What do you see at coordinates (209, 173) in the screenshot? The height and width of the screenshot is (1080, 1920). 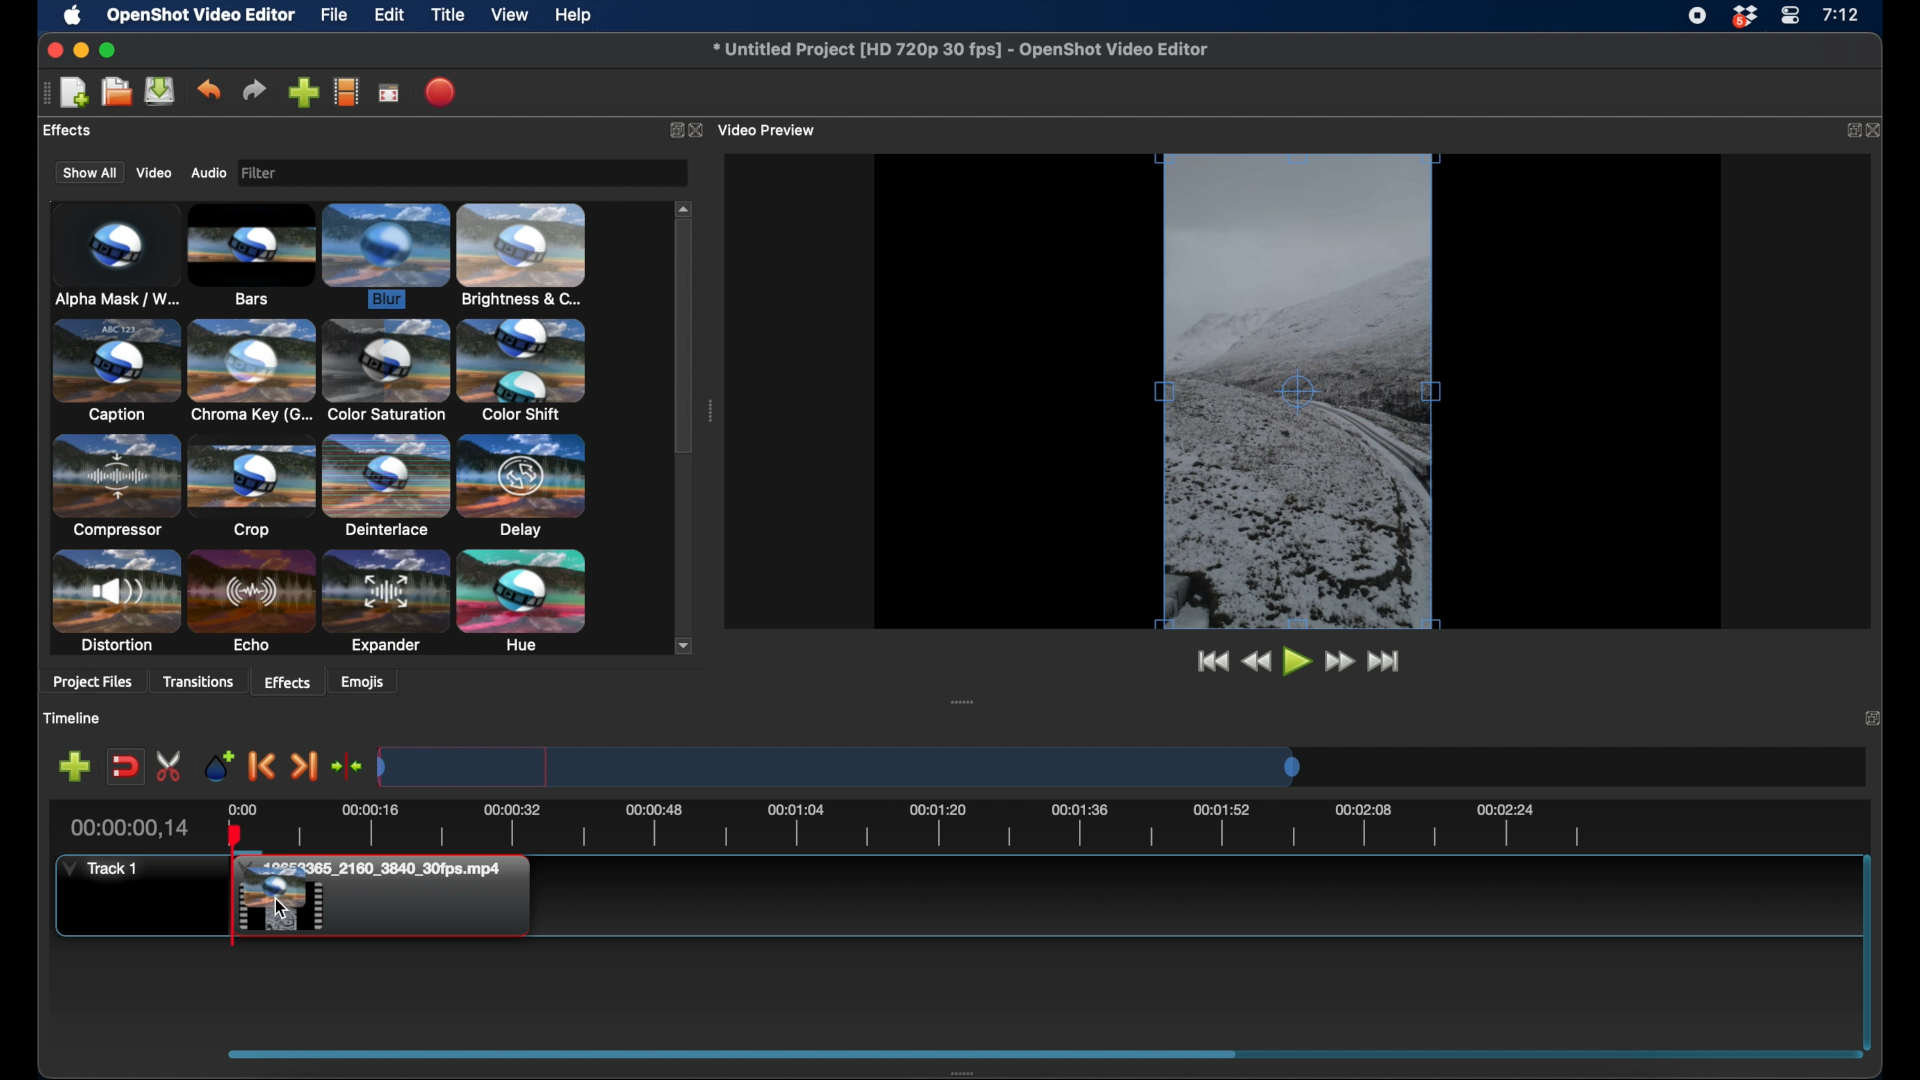 I see `audio` at bounding box center [209, 173].